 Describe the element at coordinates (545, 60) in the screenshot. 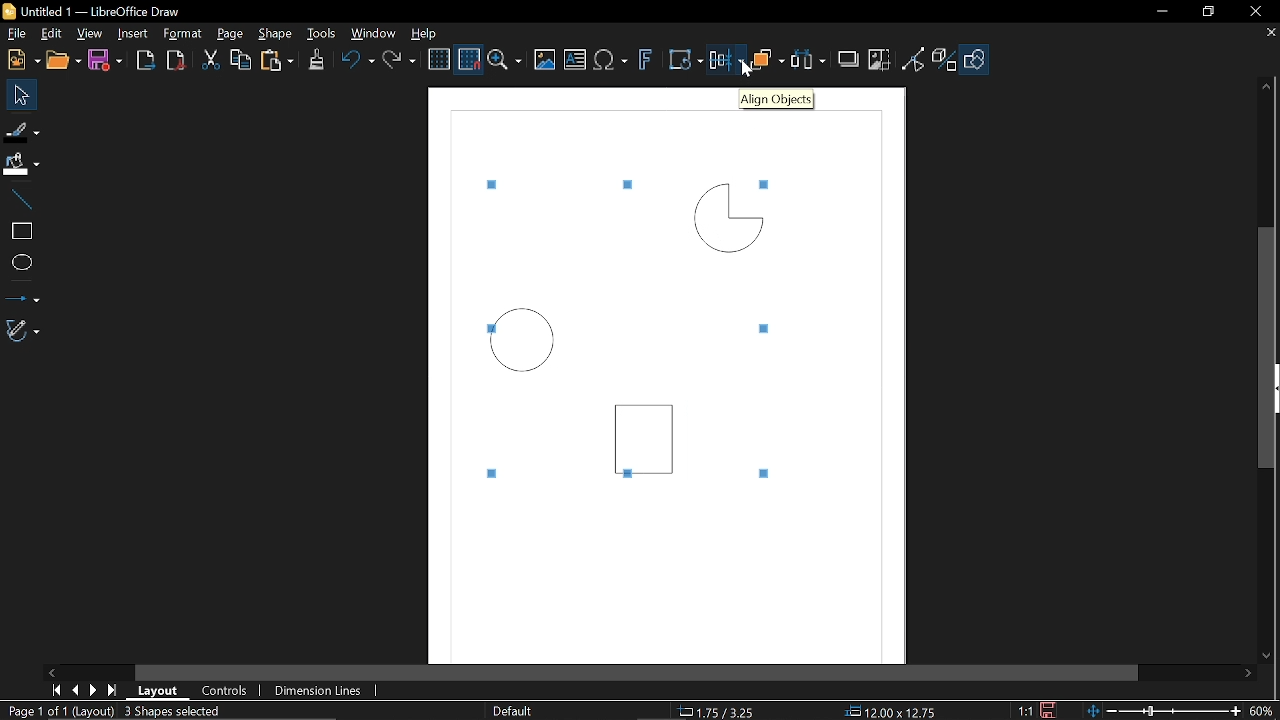

I see `Insert image` at that location.